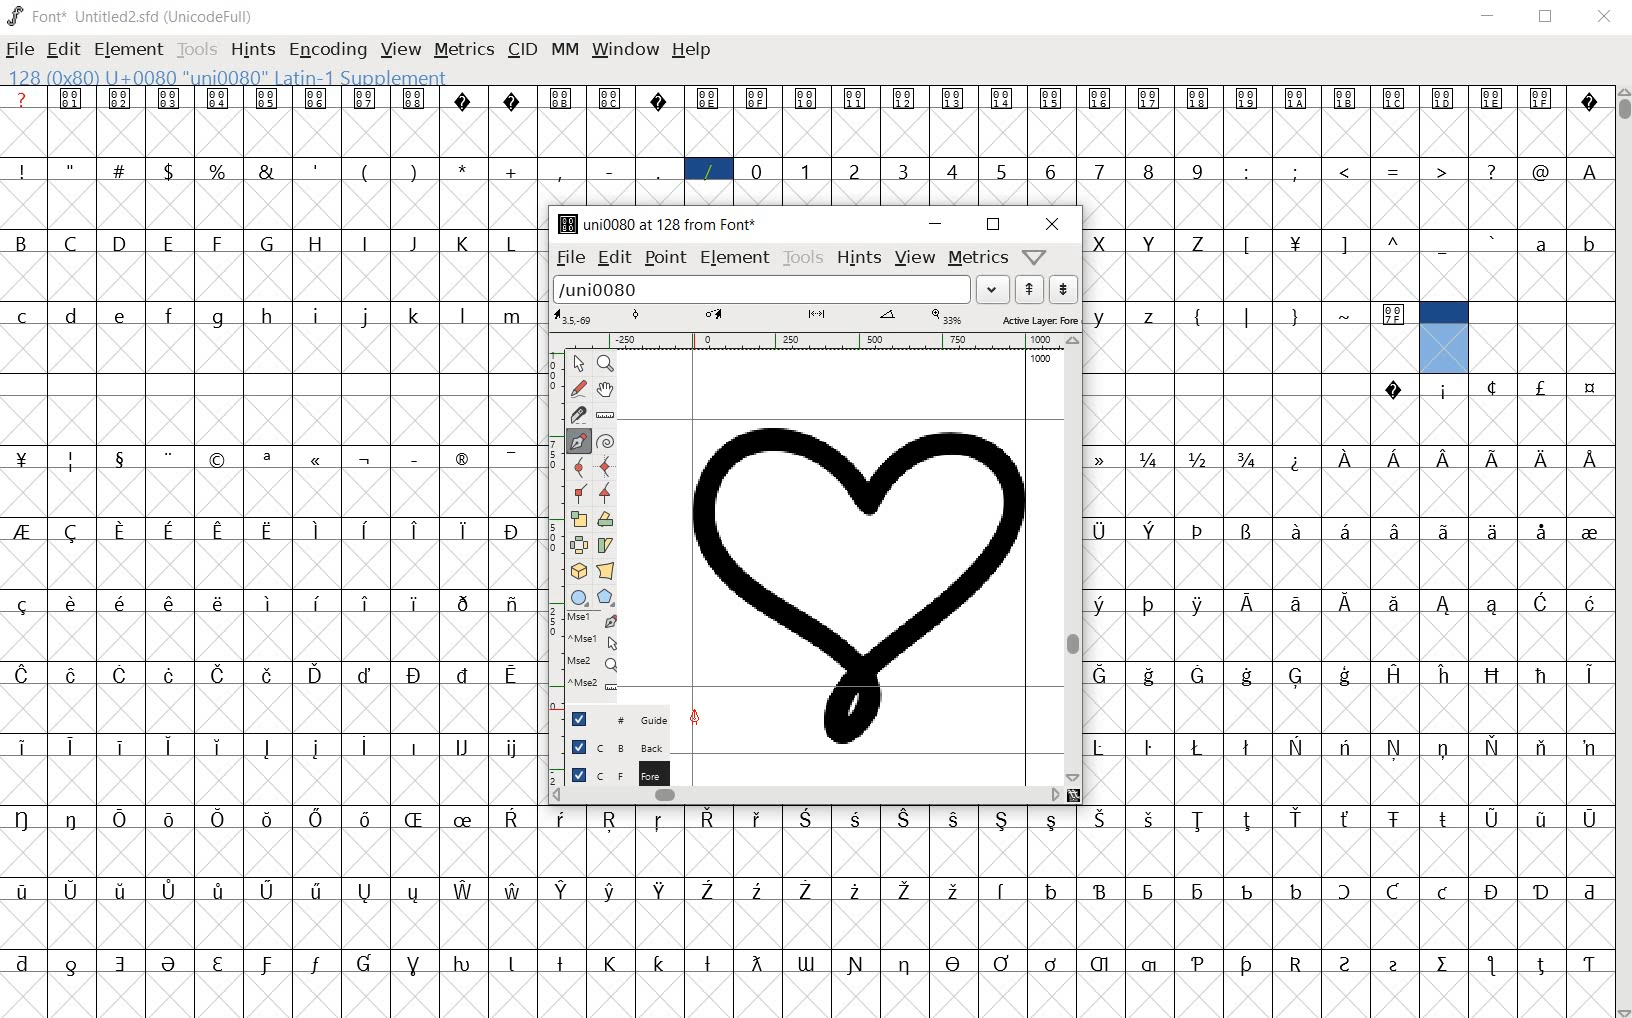 The image size is (1632, 1018). What do you see at coordinates (1247, 965) in the screenshot?
I see `glyph` at bounding box center [1247, 965].